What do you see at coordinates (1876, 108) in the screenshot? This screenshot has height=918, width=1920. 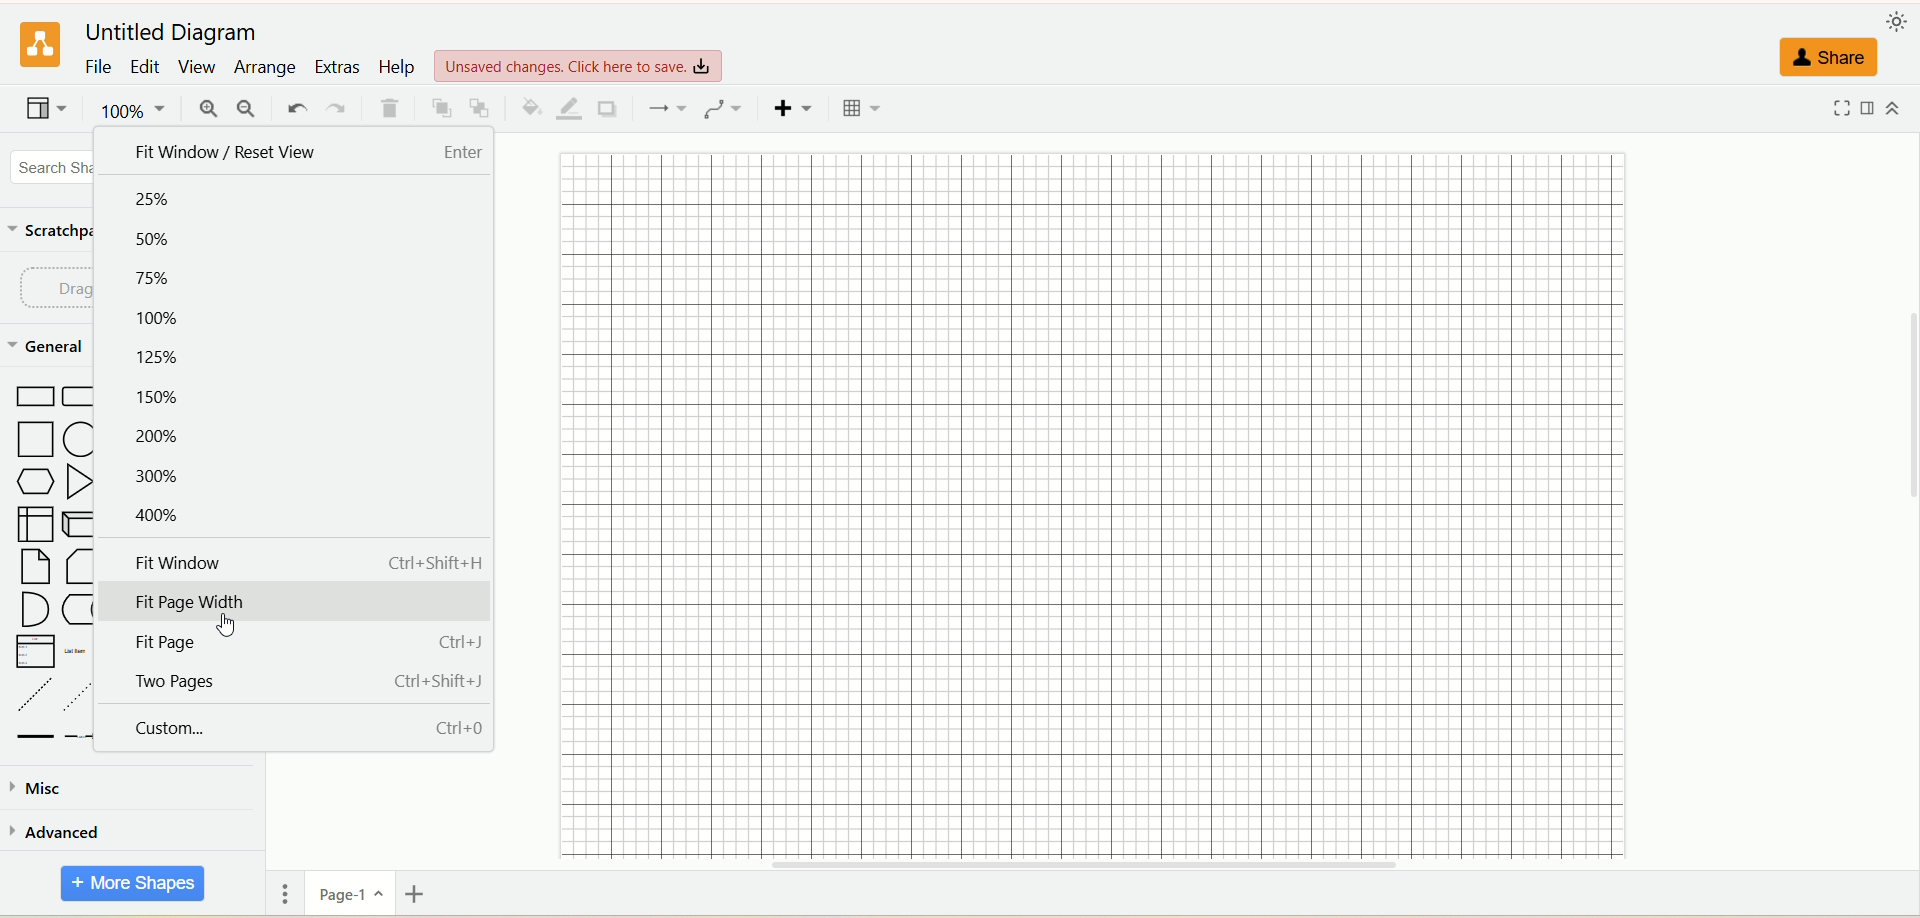 I see `format` at bounding box center [1876, 108].